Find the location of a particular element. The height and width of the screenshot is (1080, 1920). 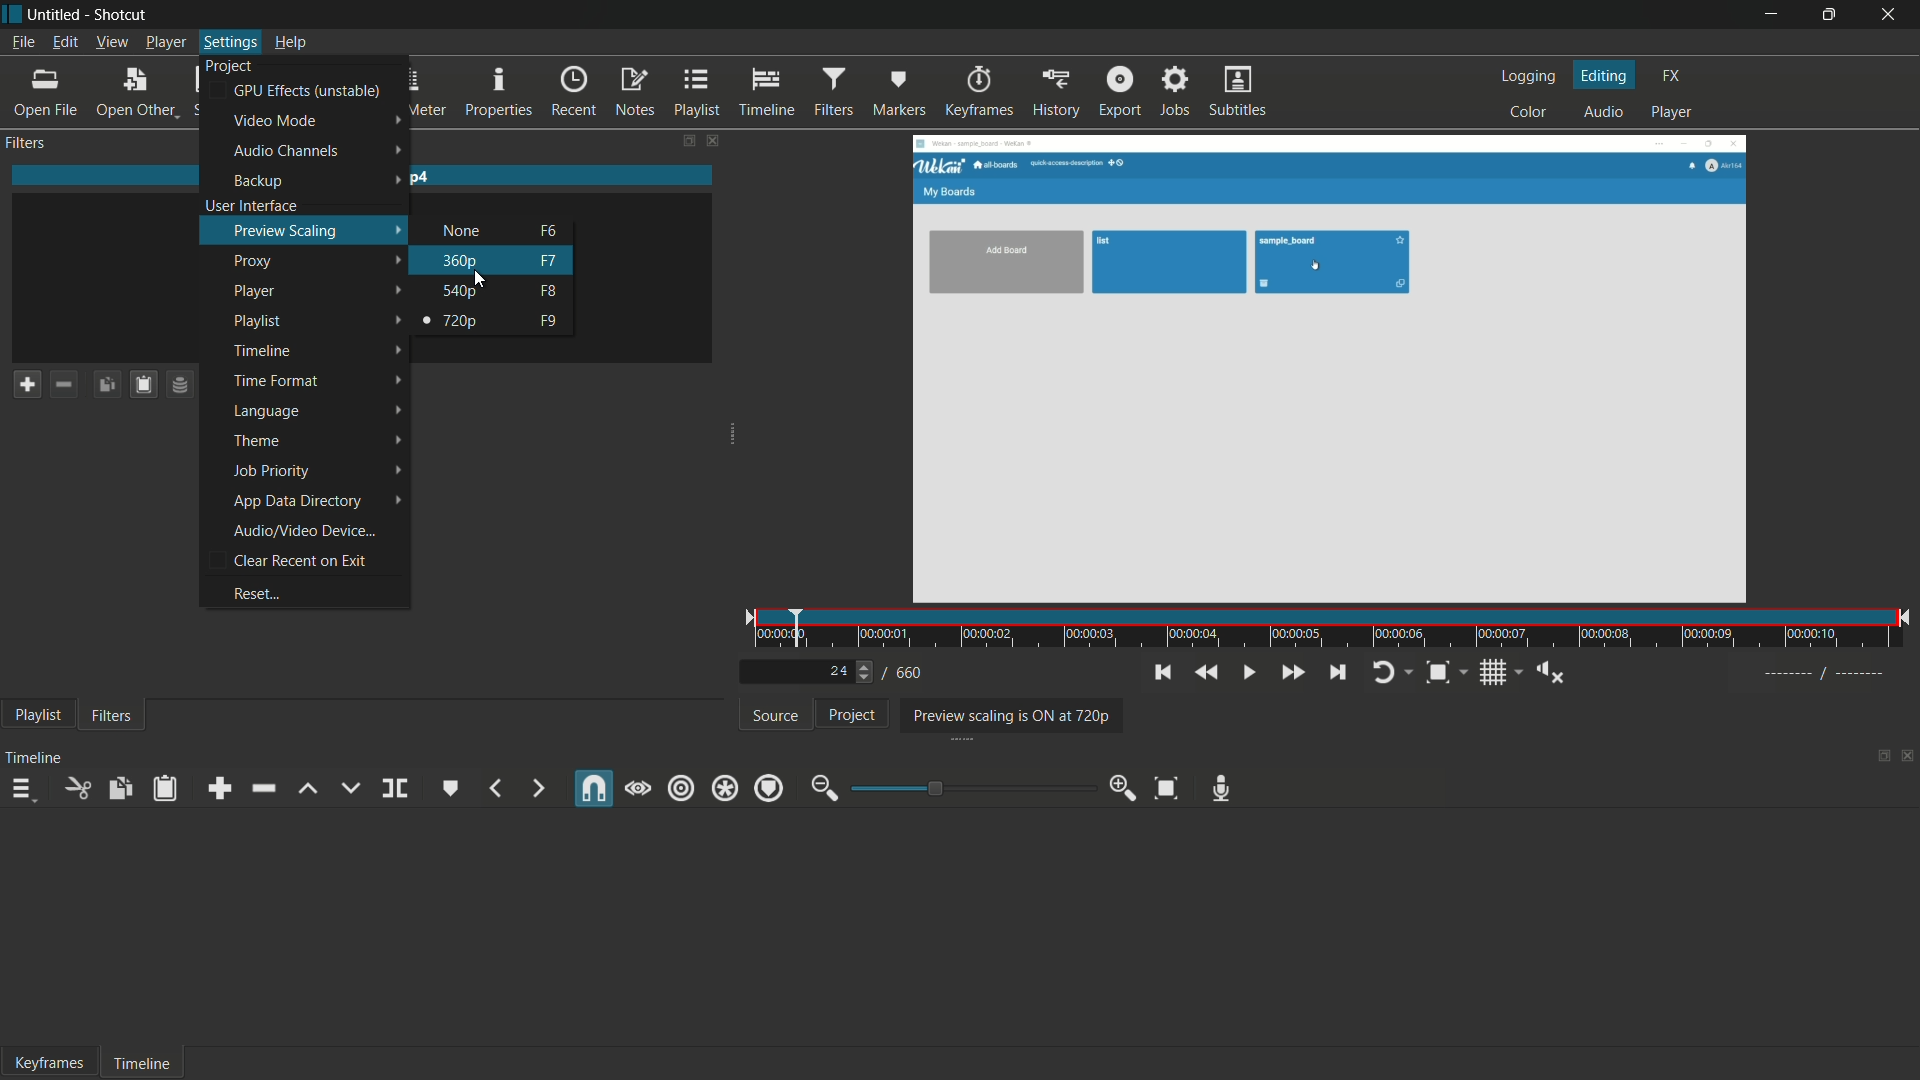

notes is located at coordinates (634, 91).